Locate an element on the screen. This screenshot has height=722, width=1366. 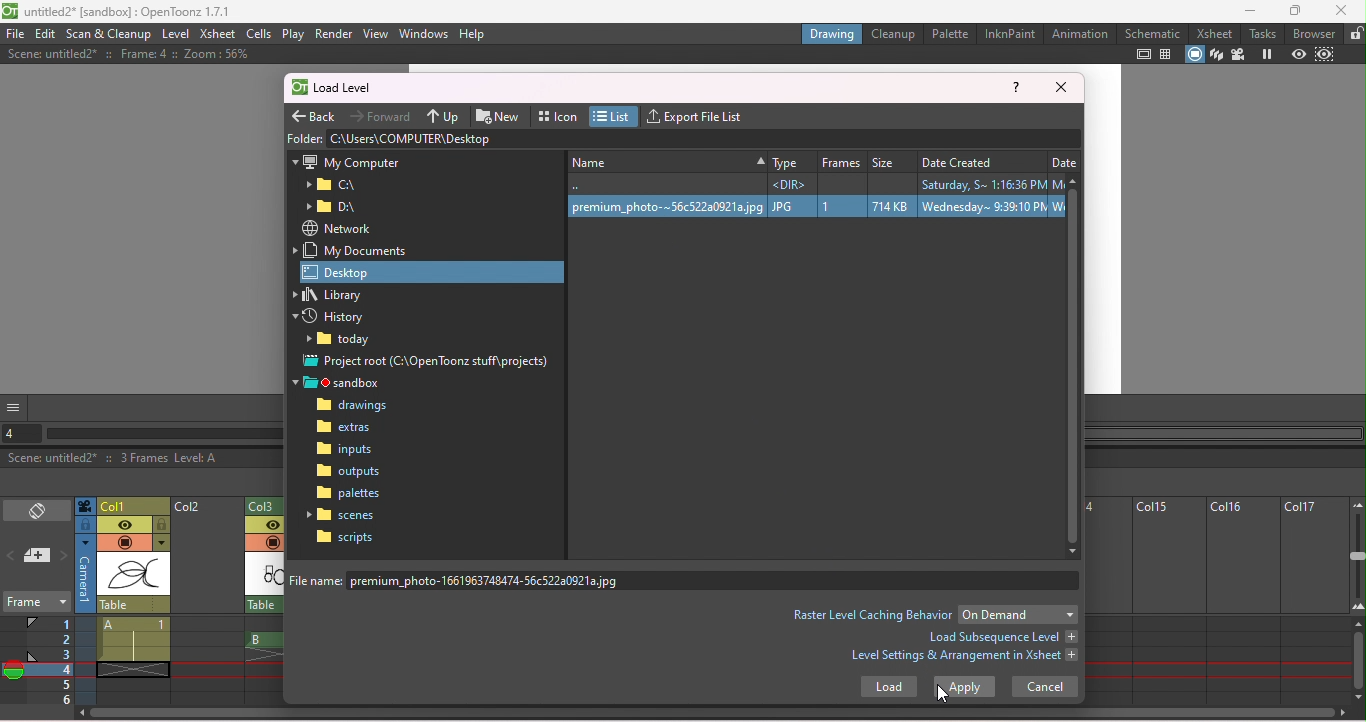
Drop down menu is located at coordinates (1018, 614).